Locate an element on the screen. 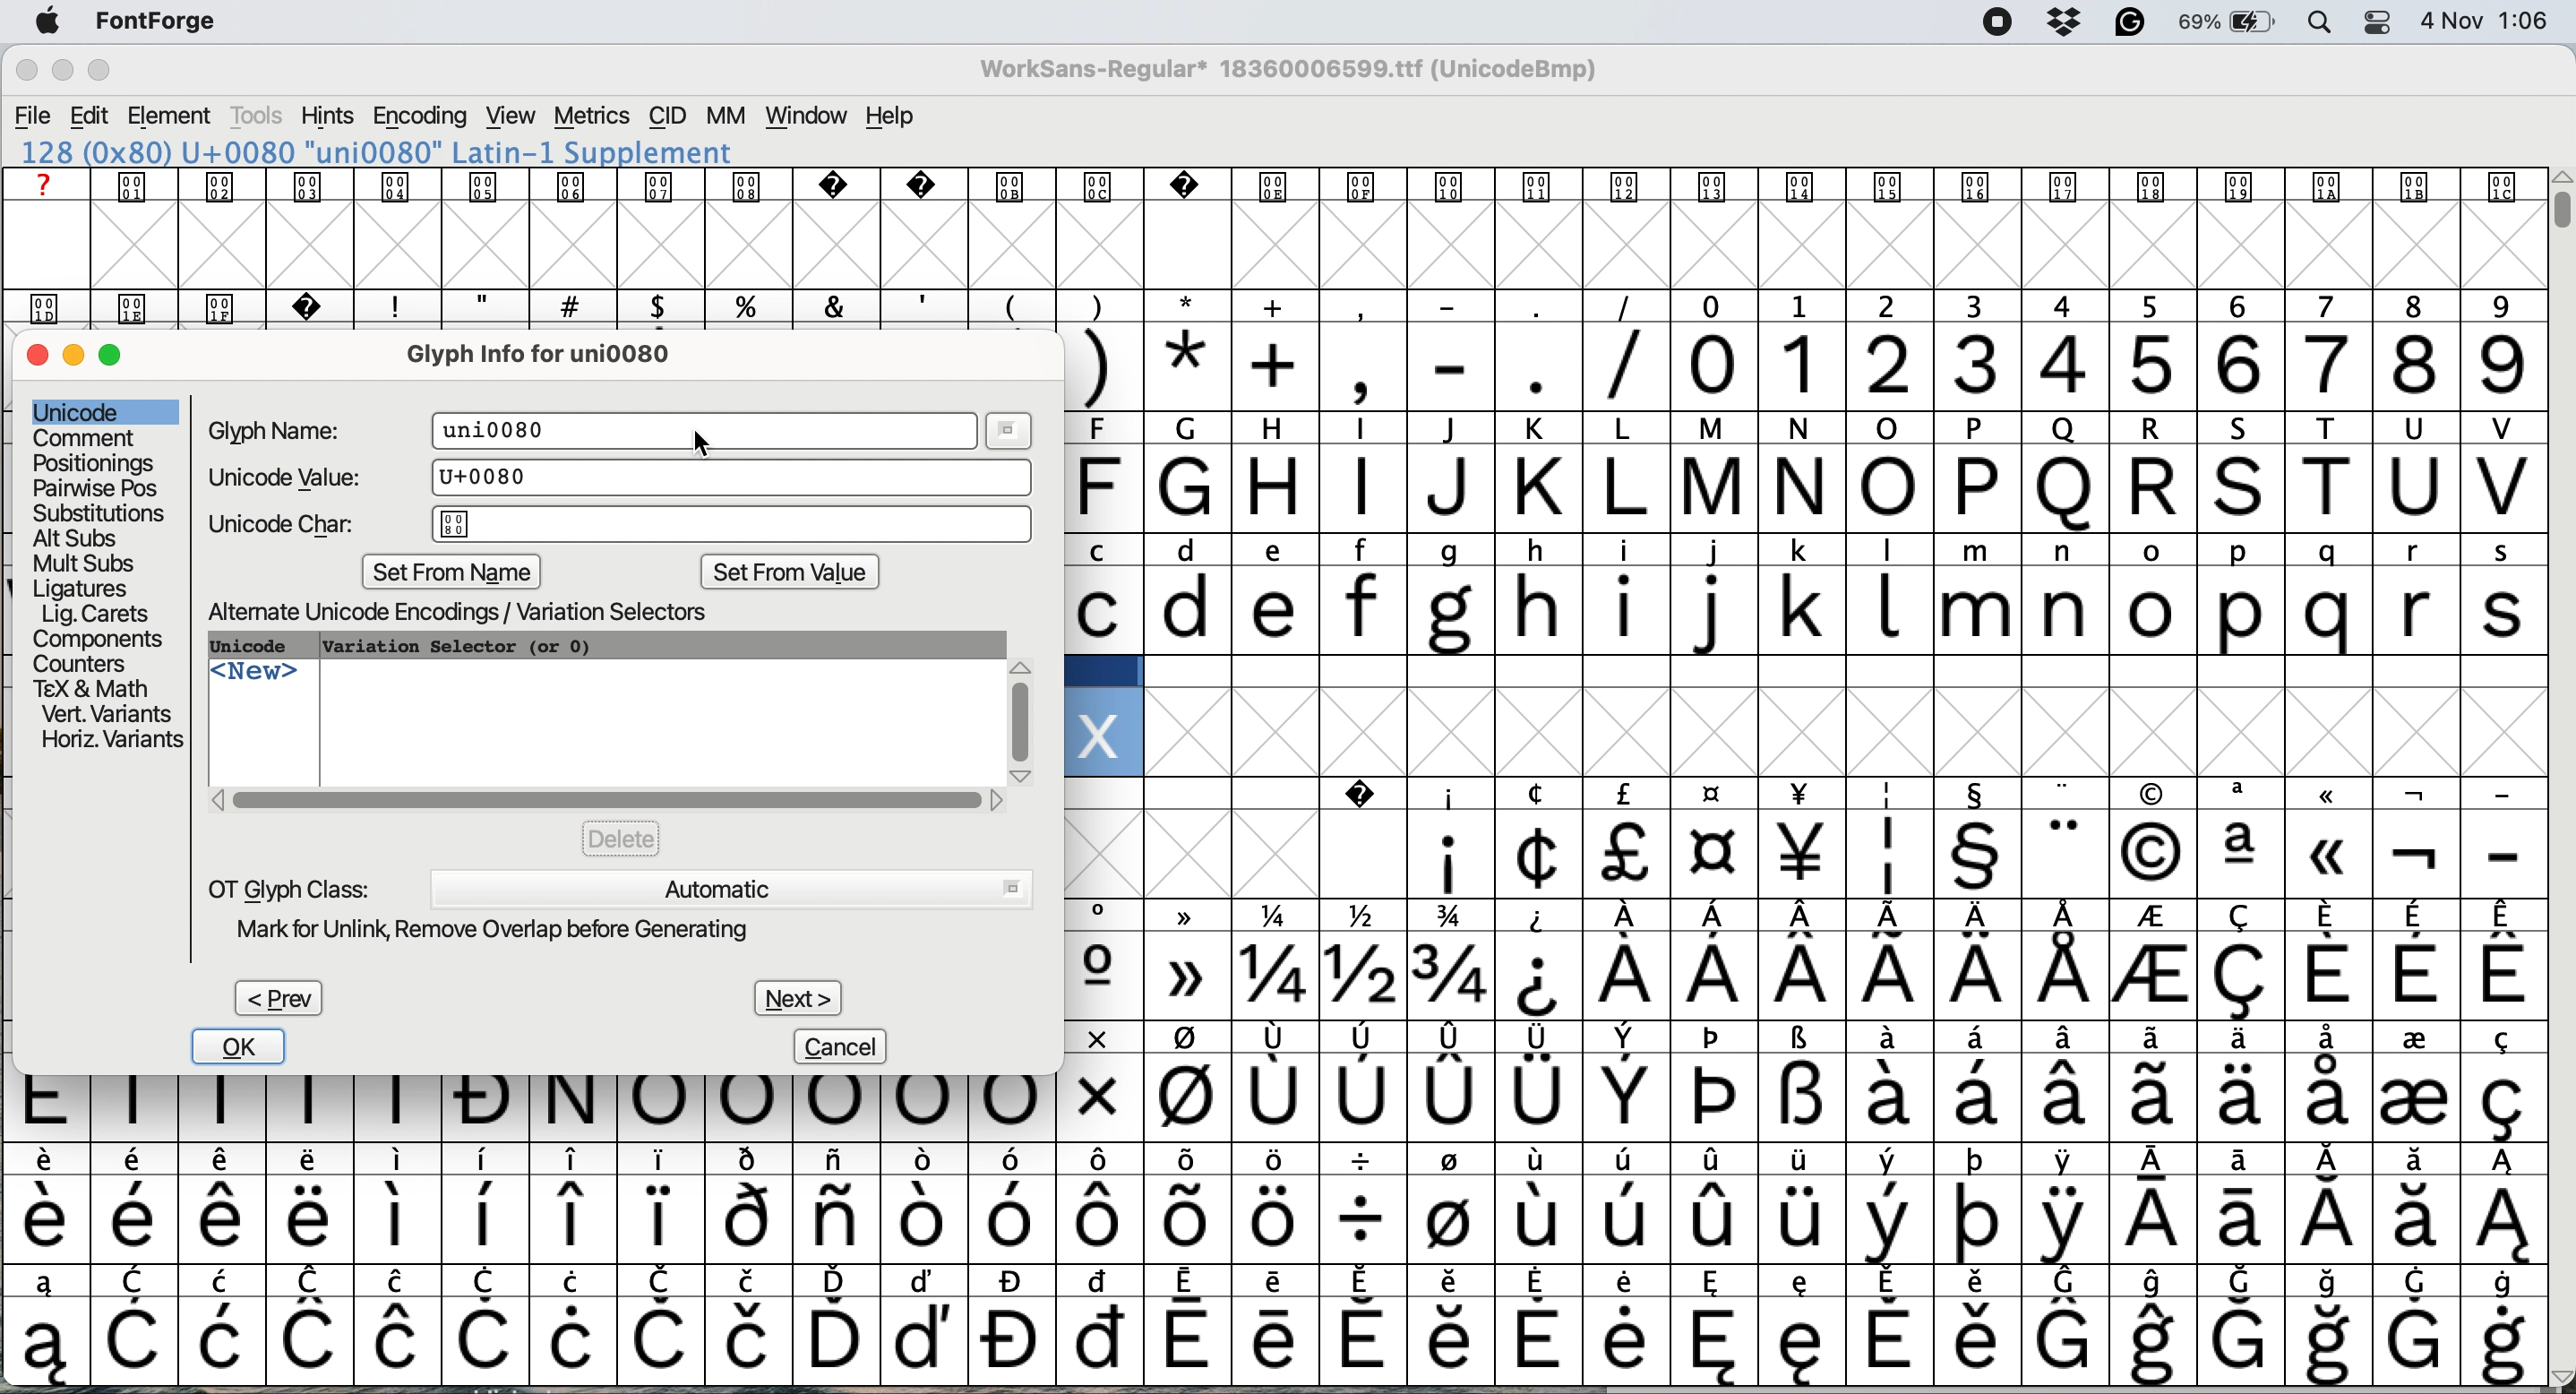 The width and height of the screenshot is (2576, 1394). alternate unicode encodings variation selectors is located at coordinates (481, 613).